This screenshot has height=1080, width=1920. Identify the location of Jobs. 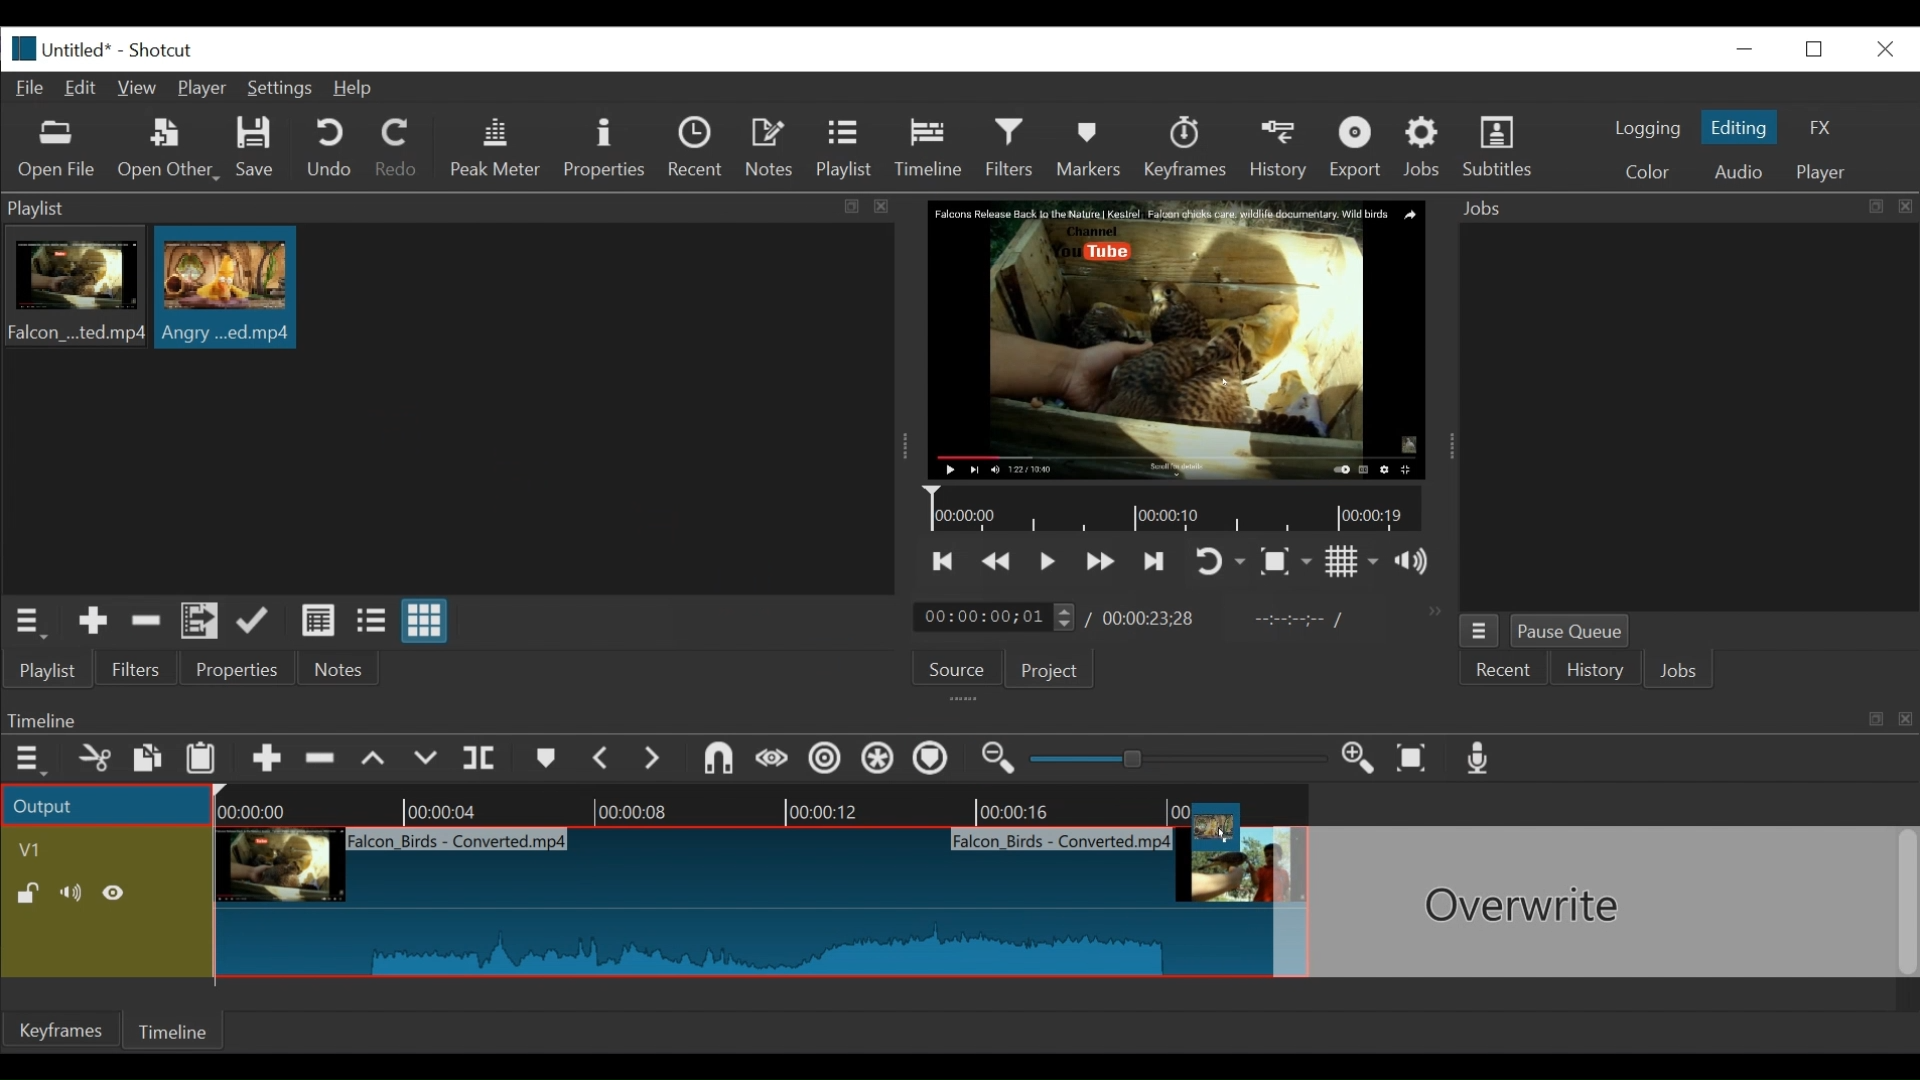
(1426, 146).